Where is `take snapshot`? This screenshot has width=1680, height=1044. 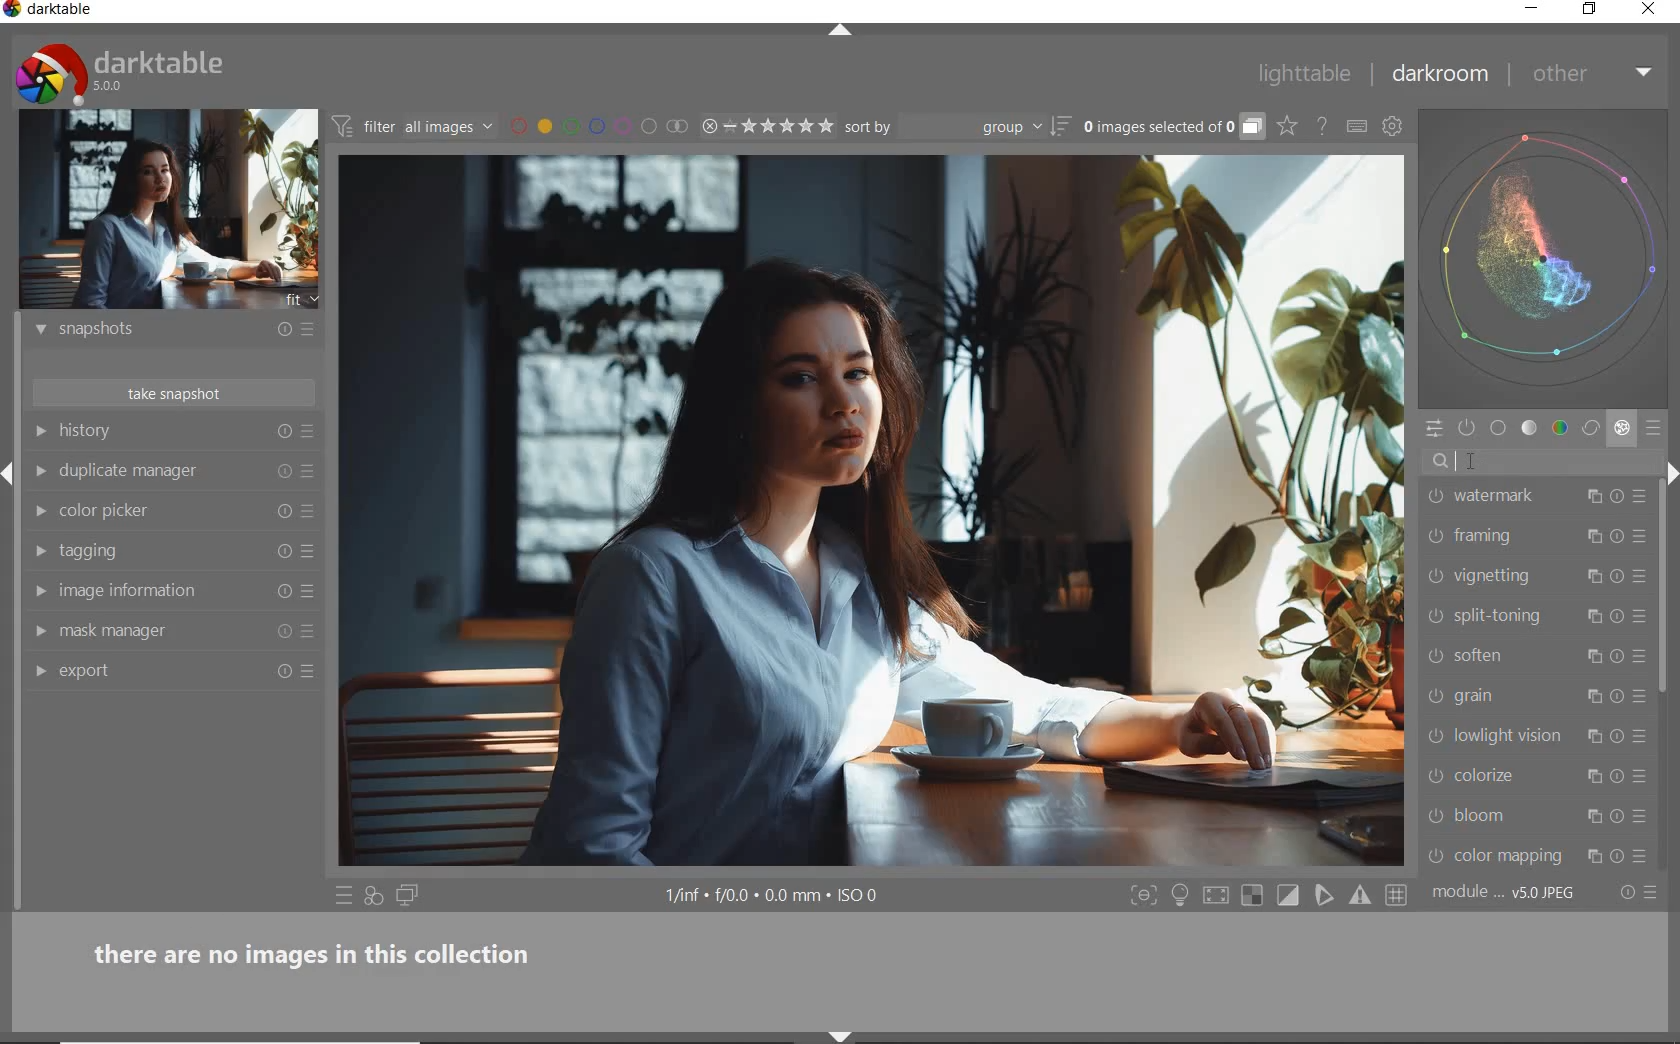
take snapshot is located at coordinates (170, 393).